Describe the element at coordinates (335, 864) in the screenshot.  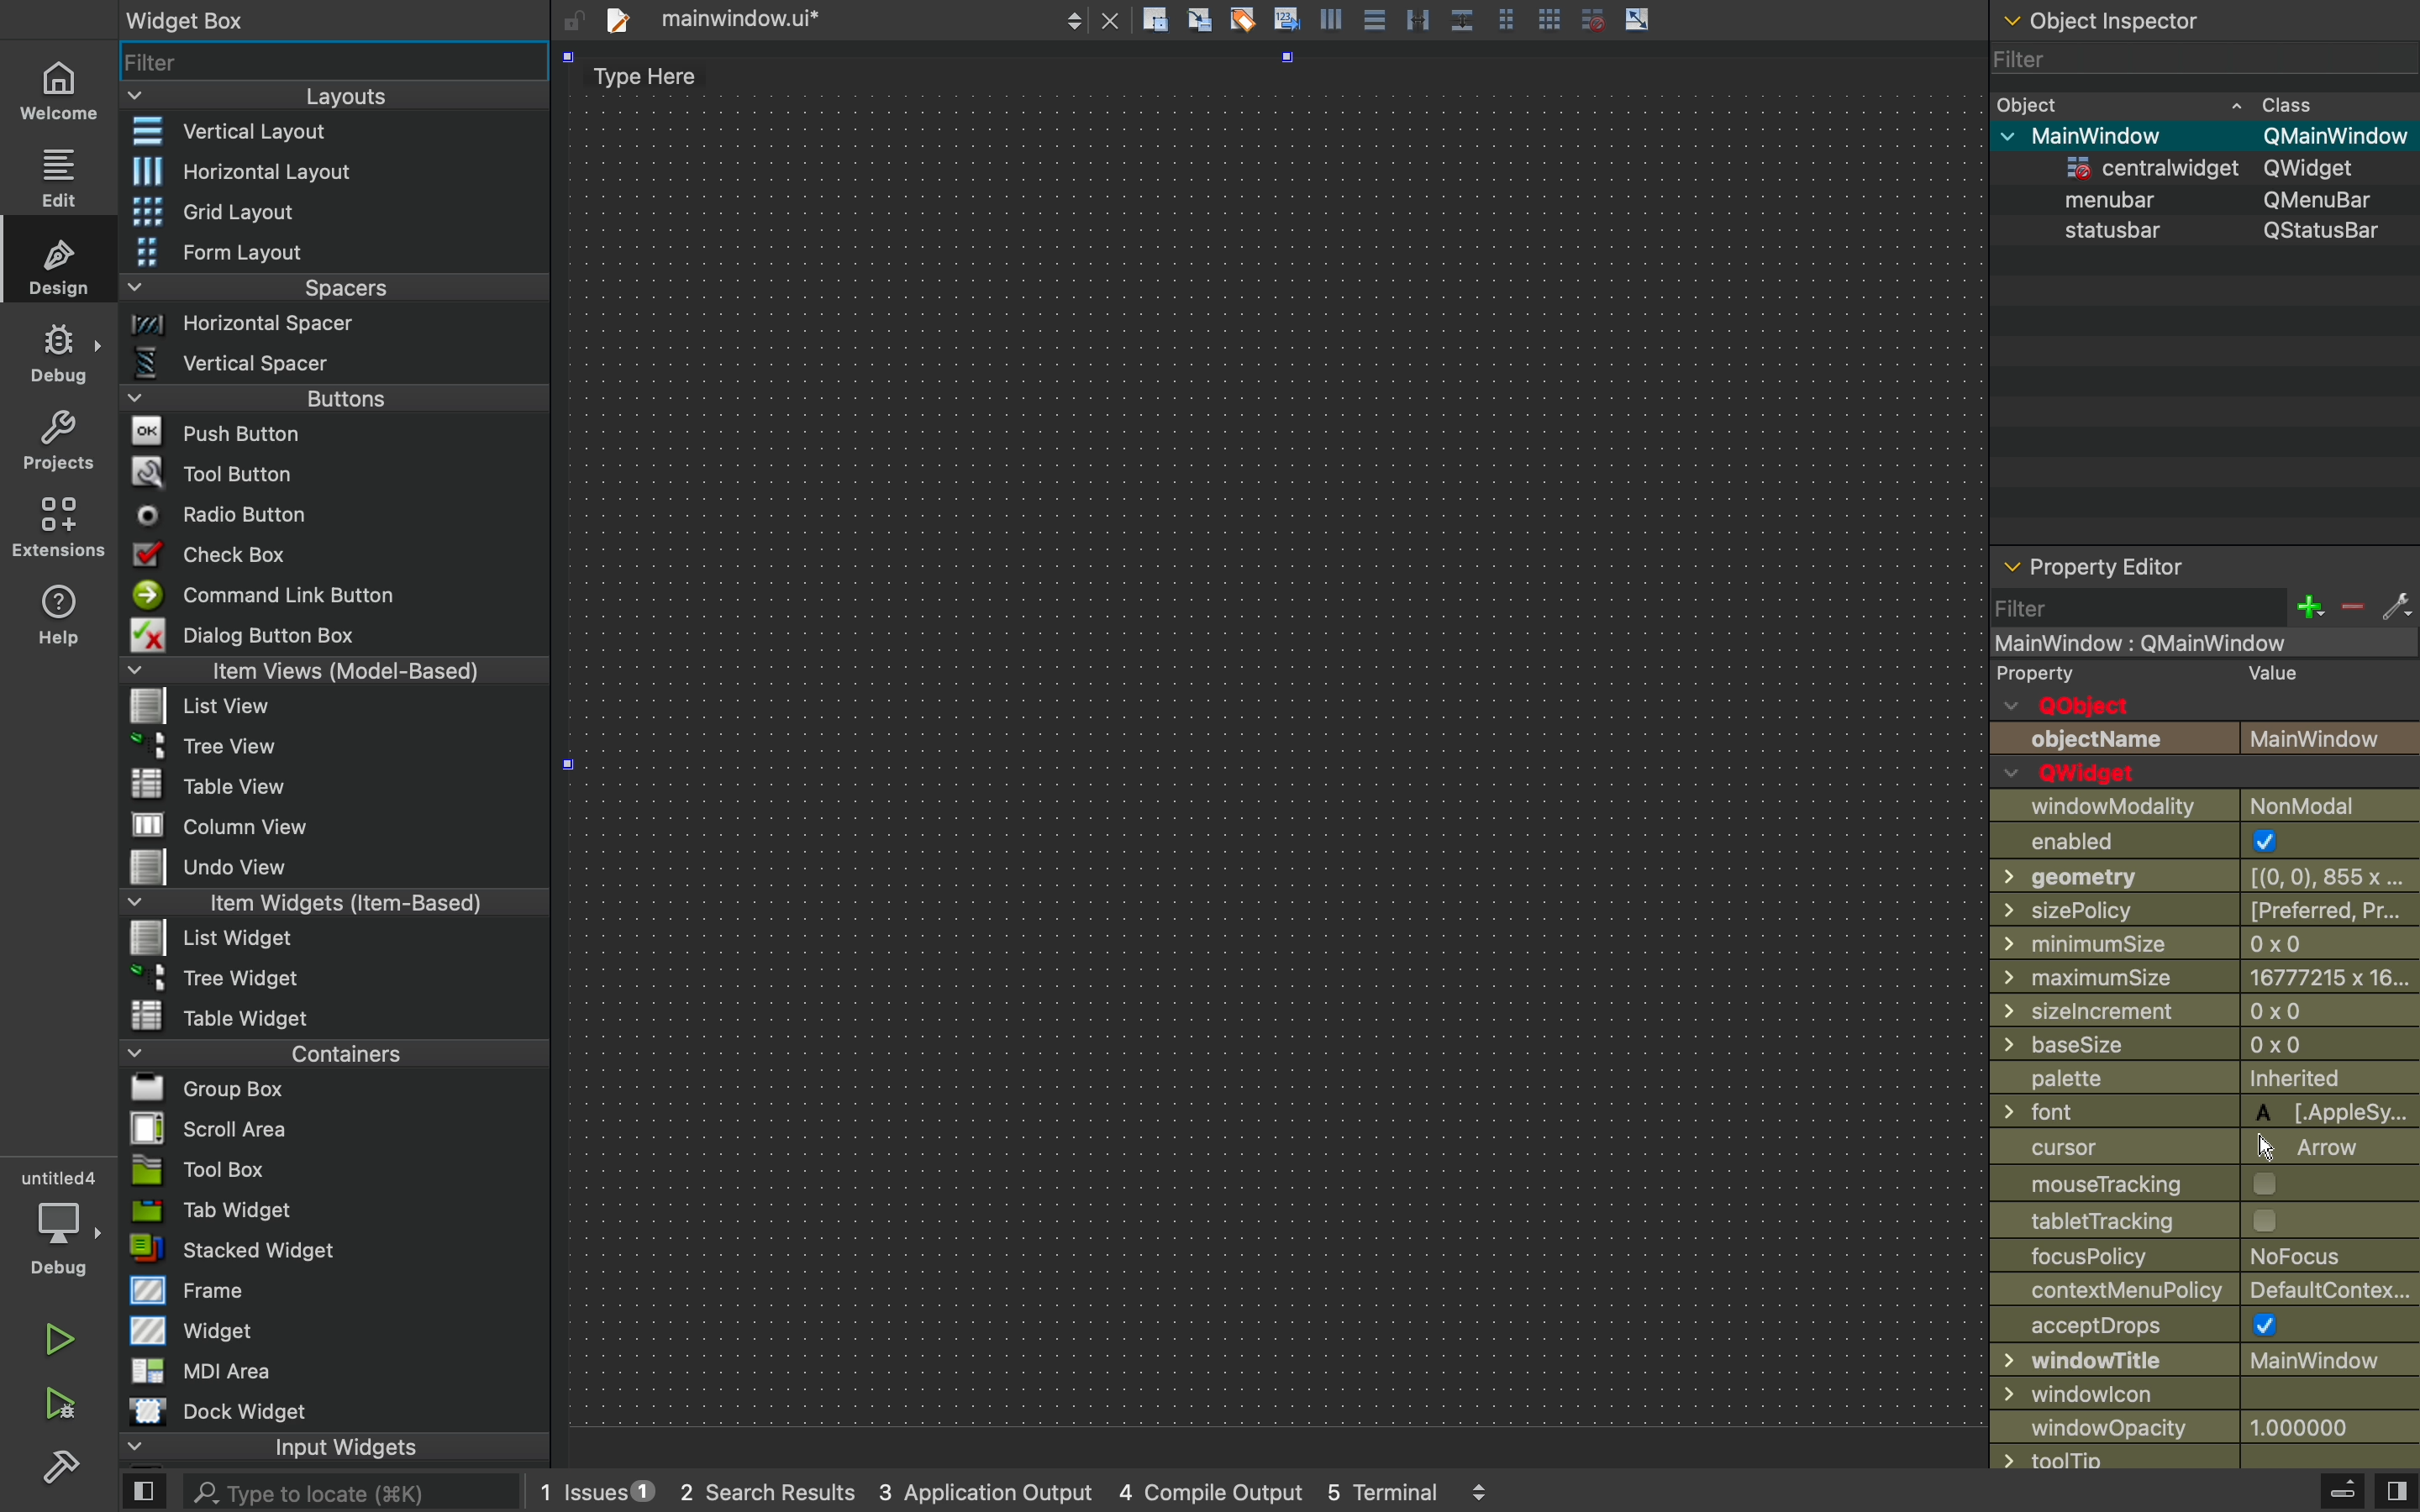
I see `undo view` at that location.